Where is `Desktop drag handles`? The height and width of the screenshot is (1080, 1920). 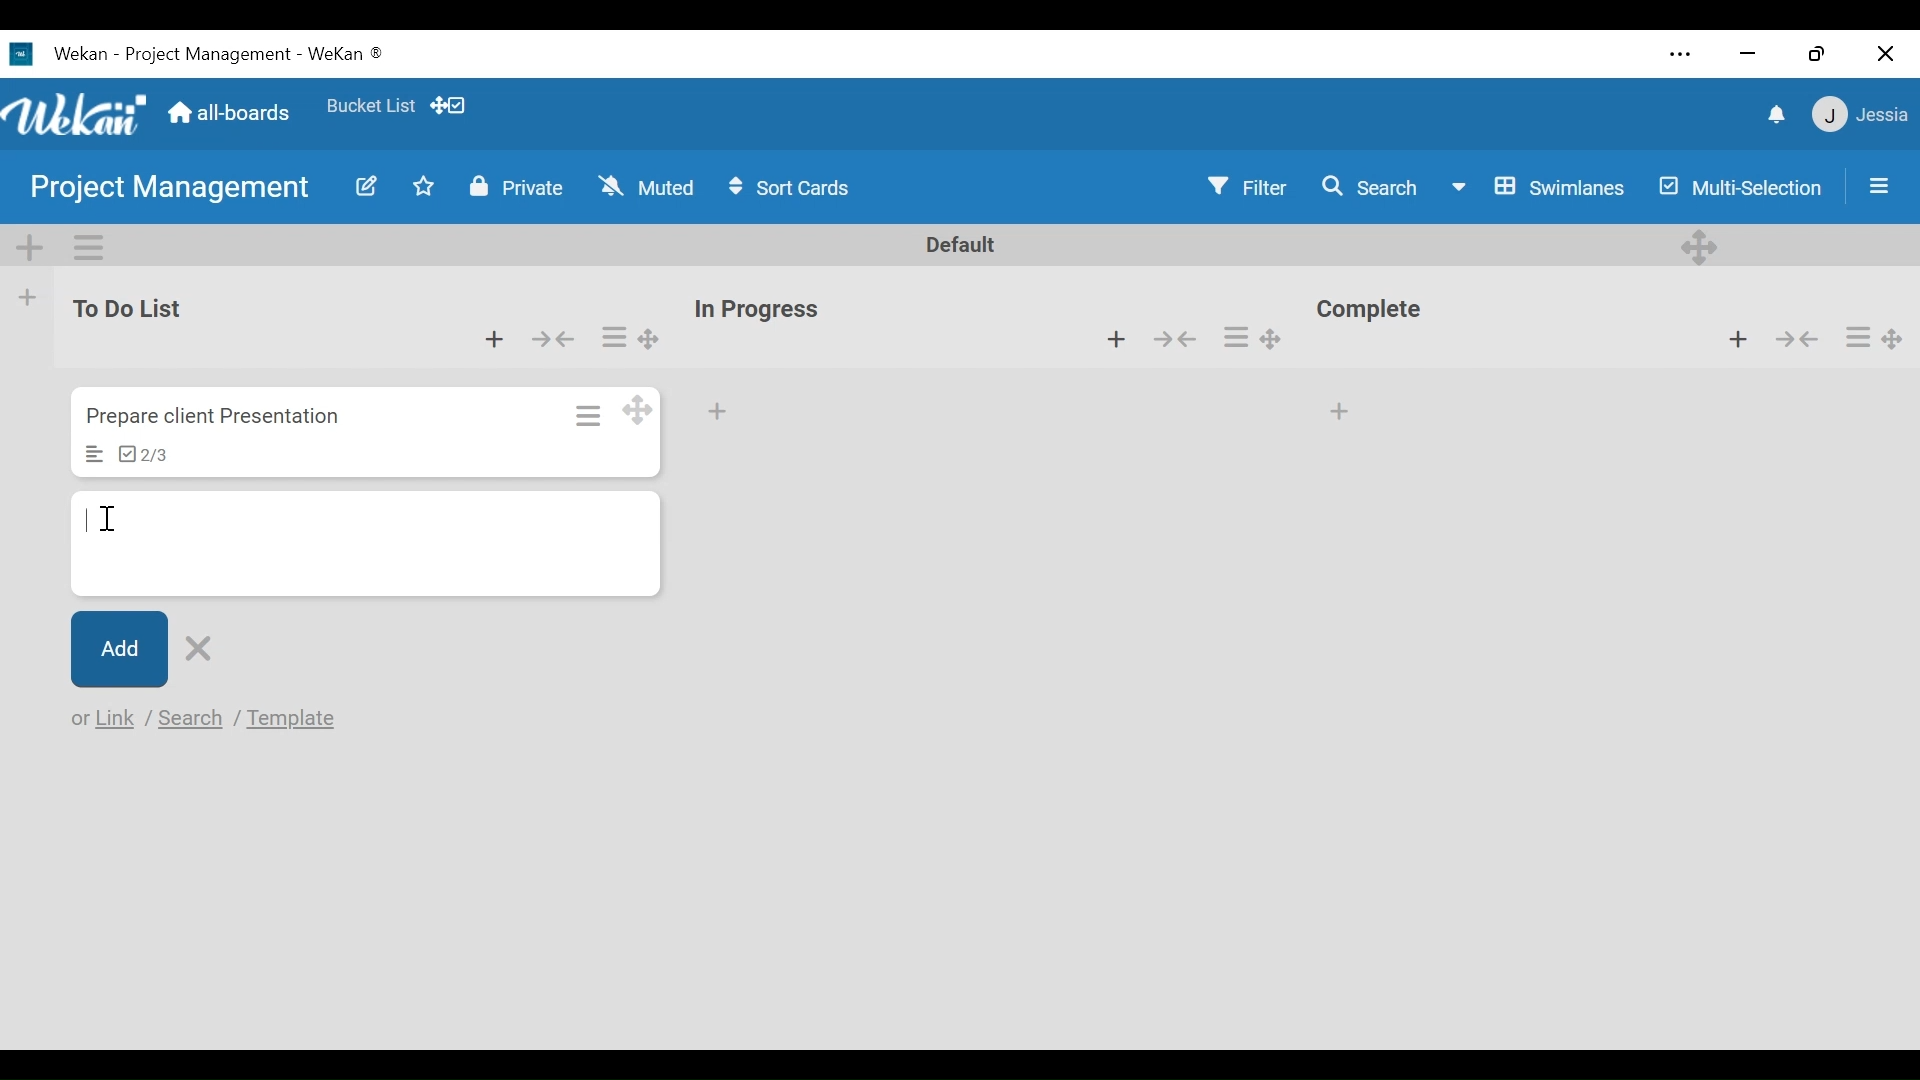
Desktop drag handles is located at coordinates (1702, 245).